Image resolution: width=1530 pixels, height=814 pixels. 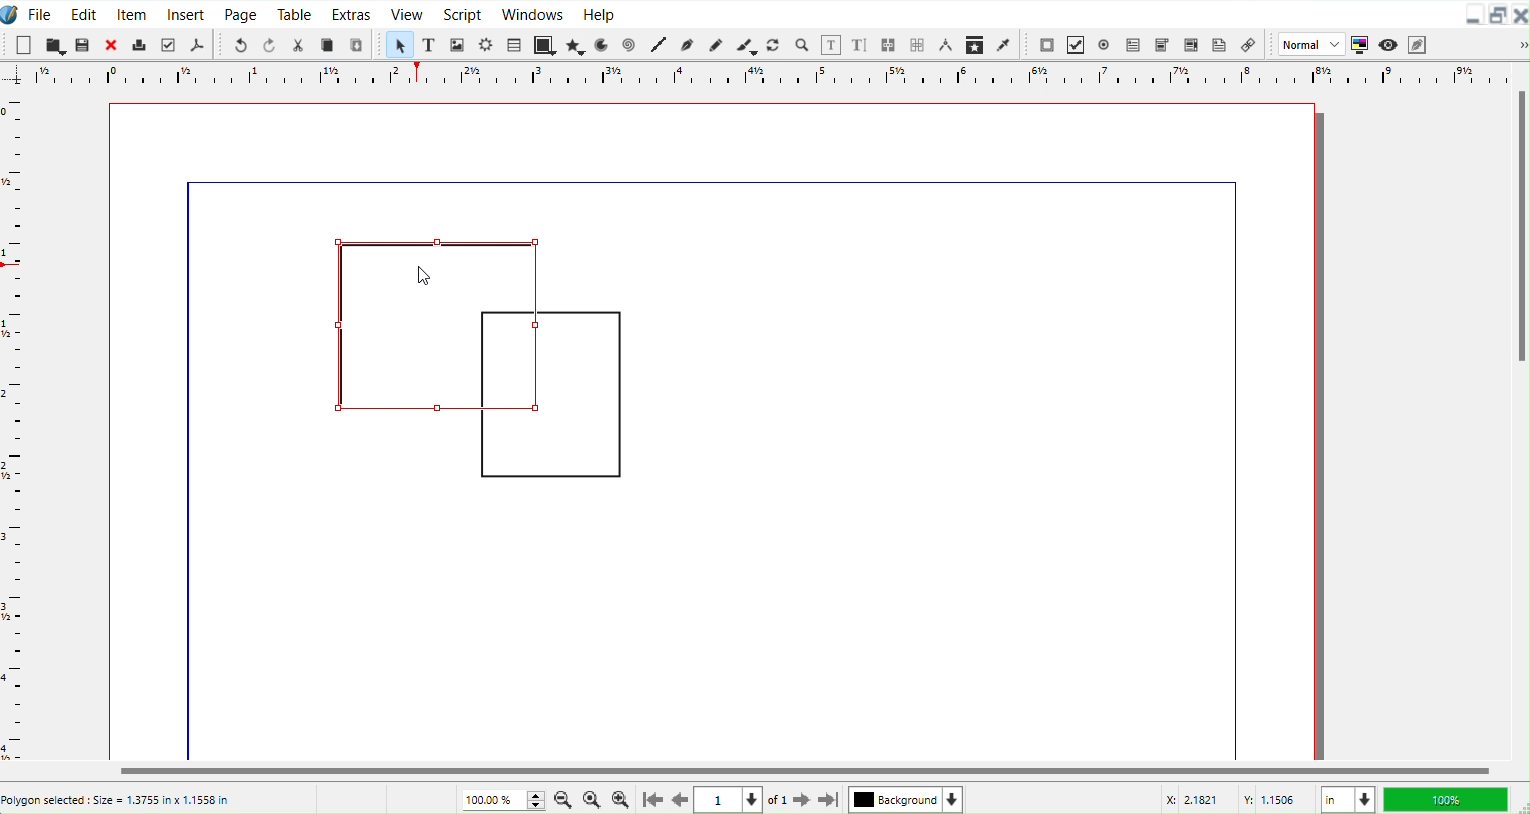 What do you see at coordinates (1348, 799) in the screenshot?
I see `Measurement in Inches ` at bounding box center [1348, 799].